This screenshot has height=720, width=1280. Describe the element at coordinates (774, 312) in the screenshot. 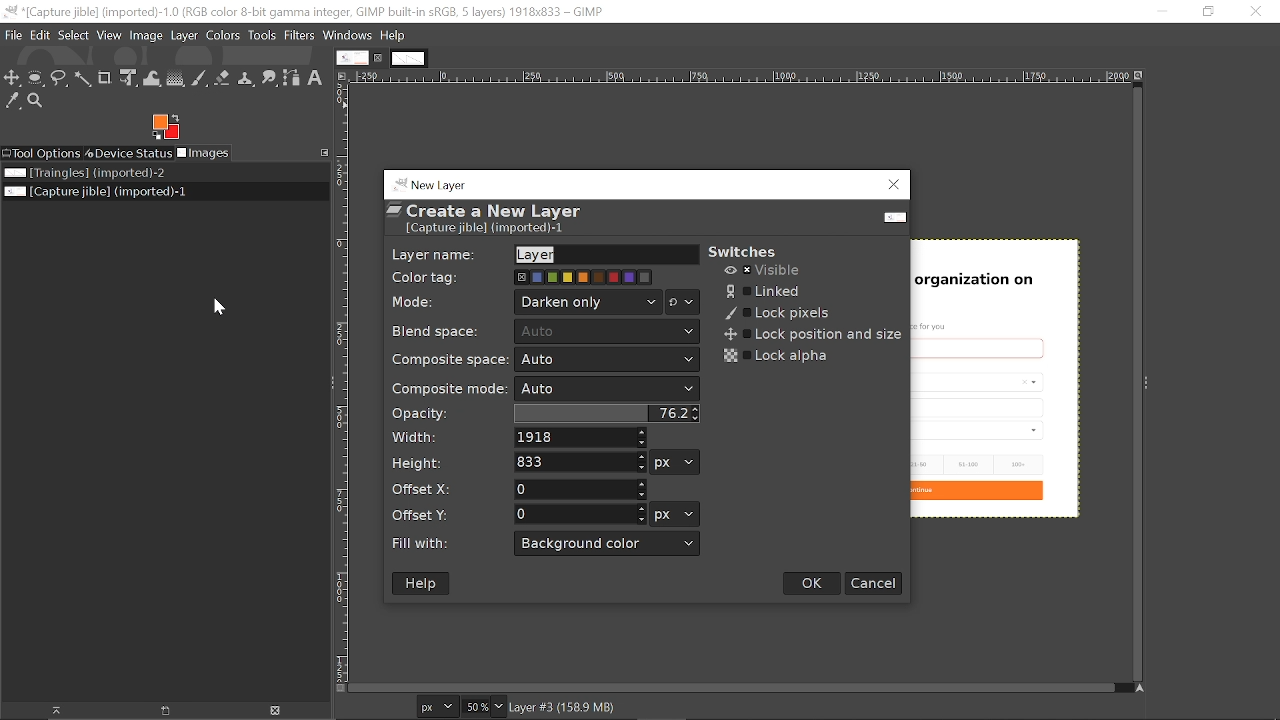

I see `Lock pixels` at that location.